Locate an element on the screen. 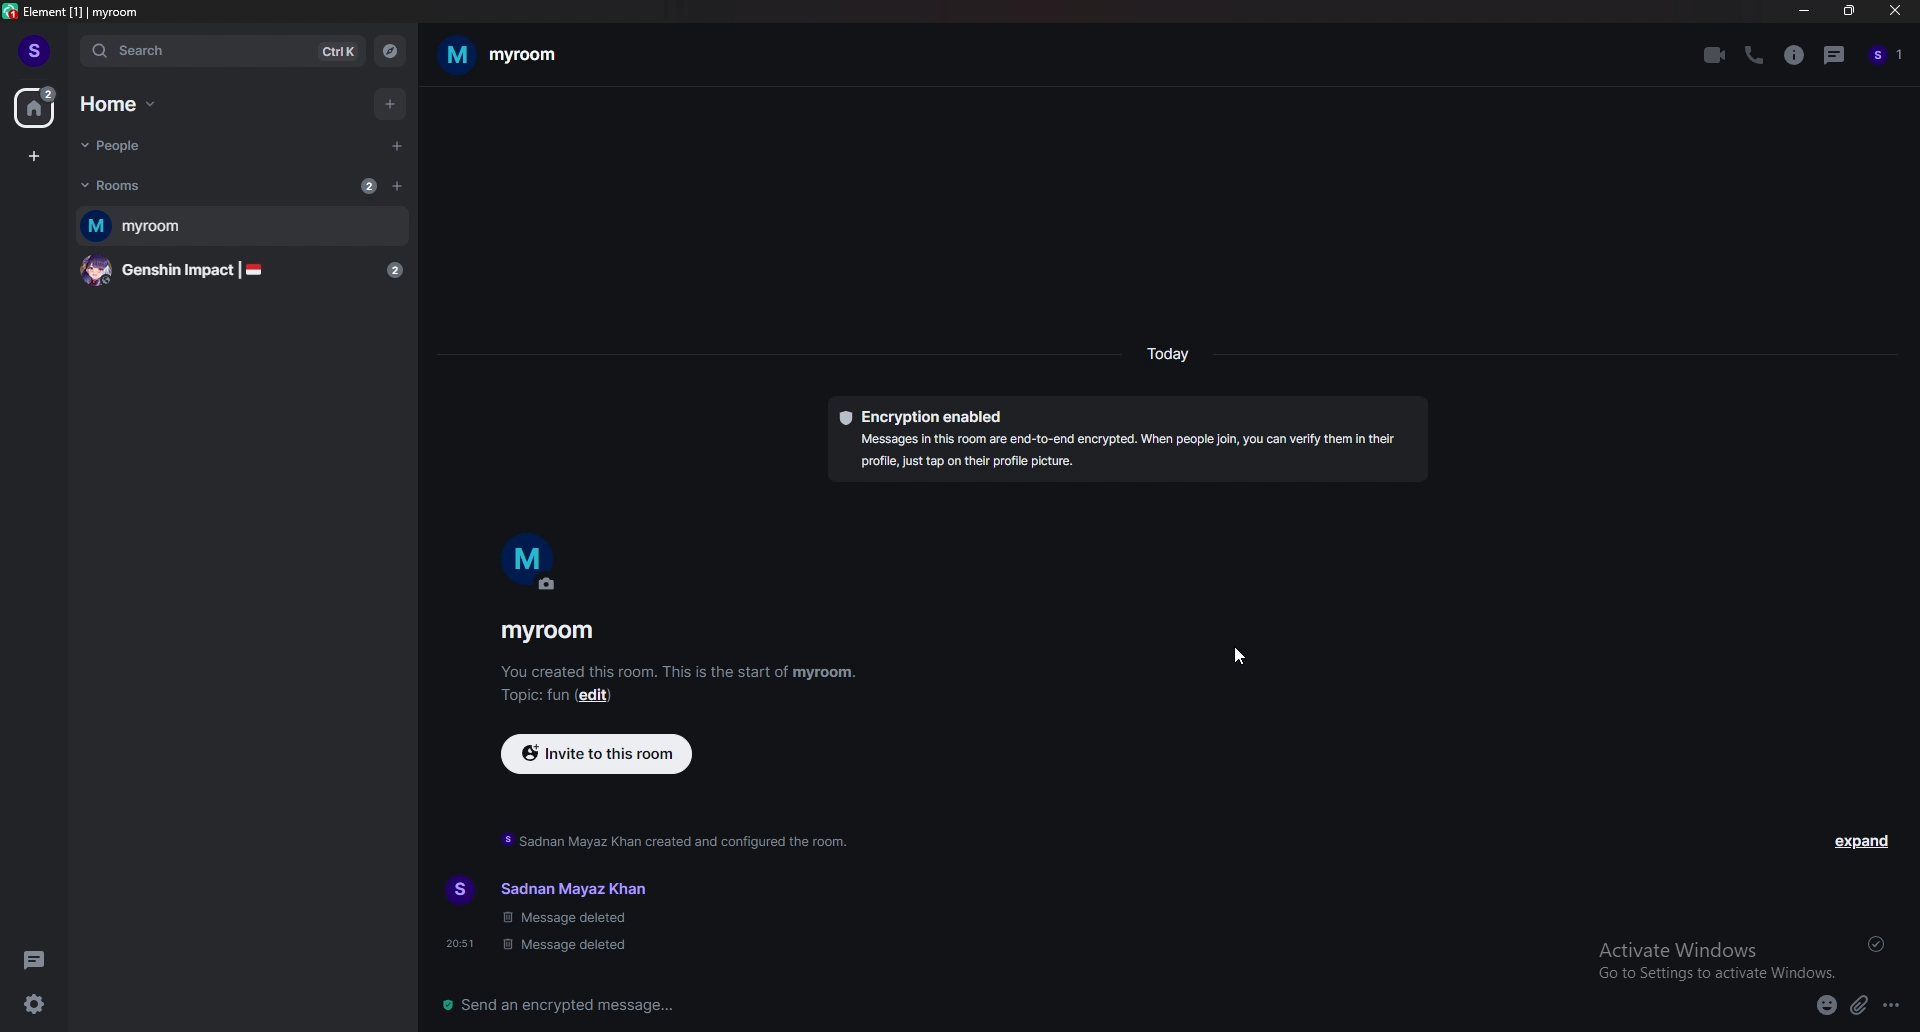 This screenshot has width=1920, height=1032. expand is located at coordinates (1861, 838).